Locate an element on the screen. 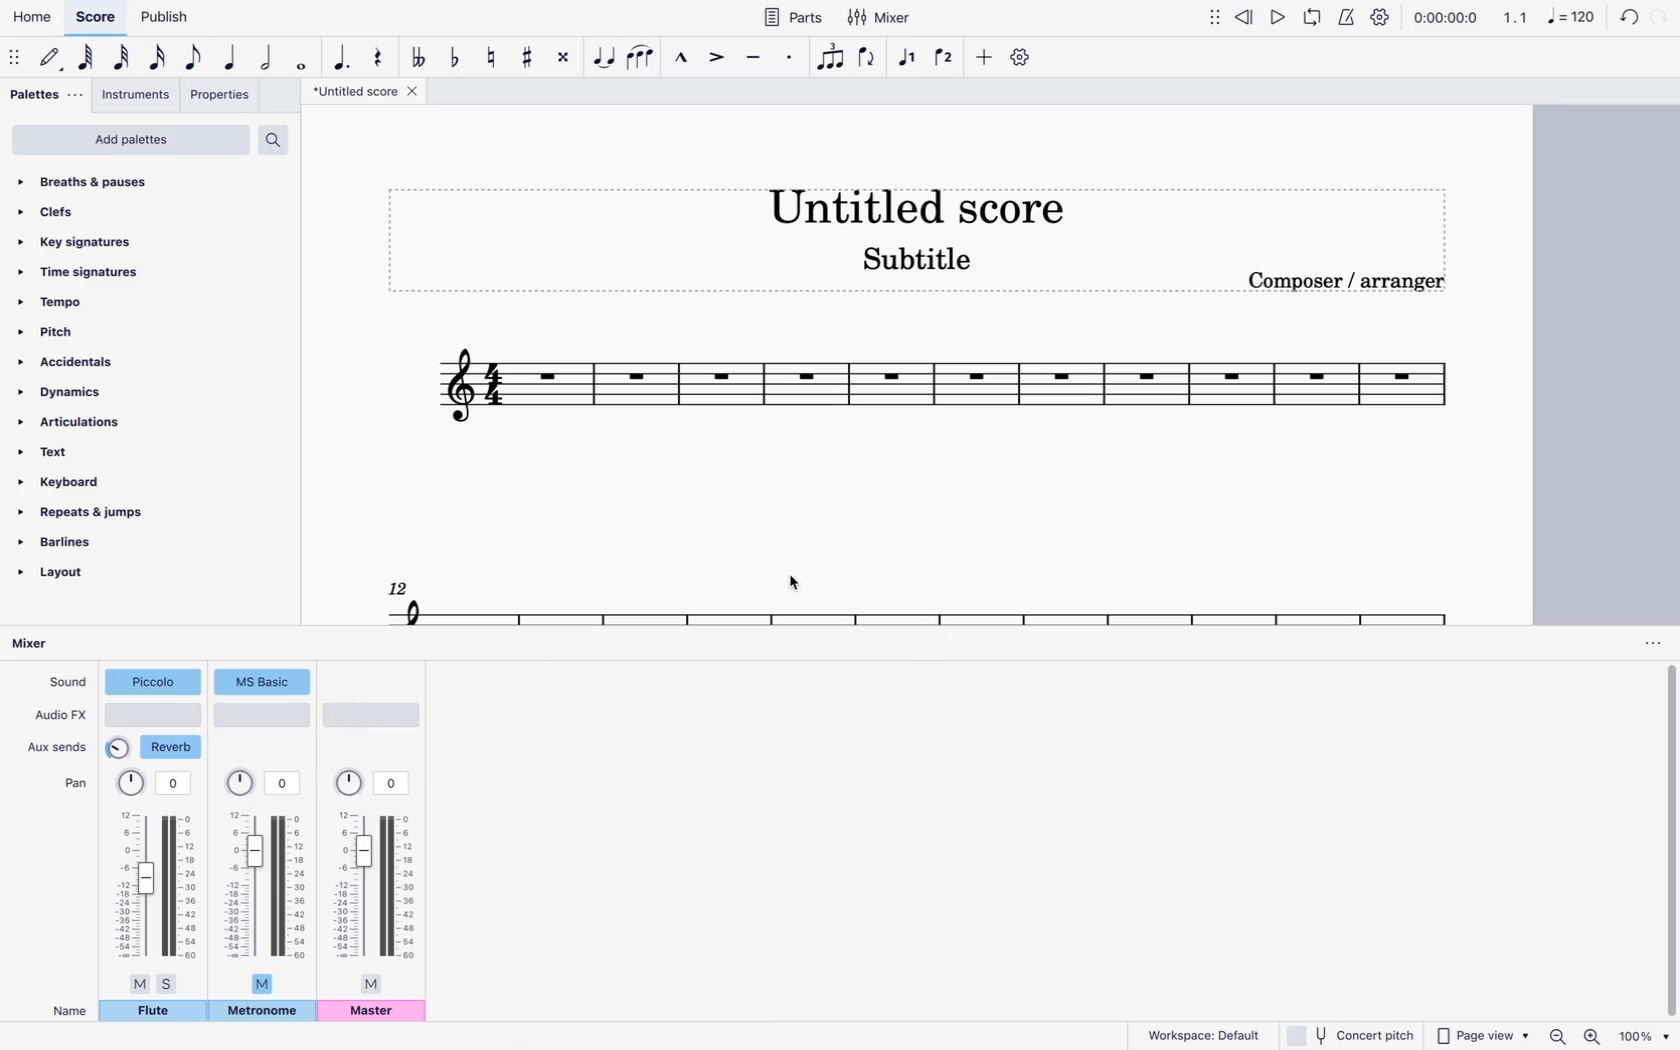 The image size is (1680, 1050). key signatures is located at coordinates (79, 241).